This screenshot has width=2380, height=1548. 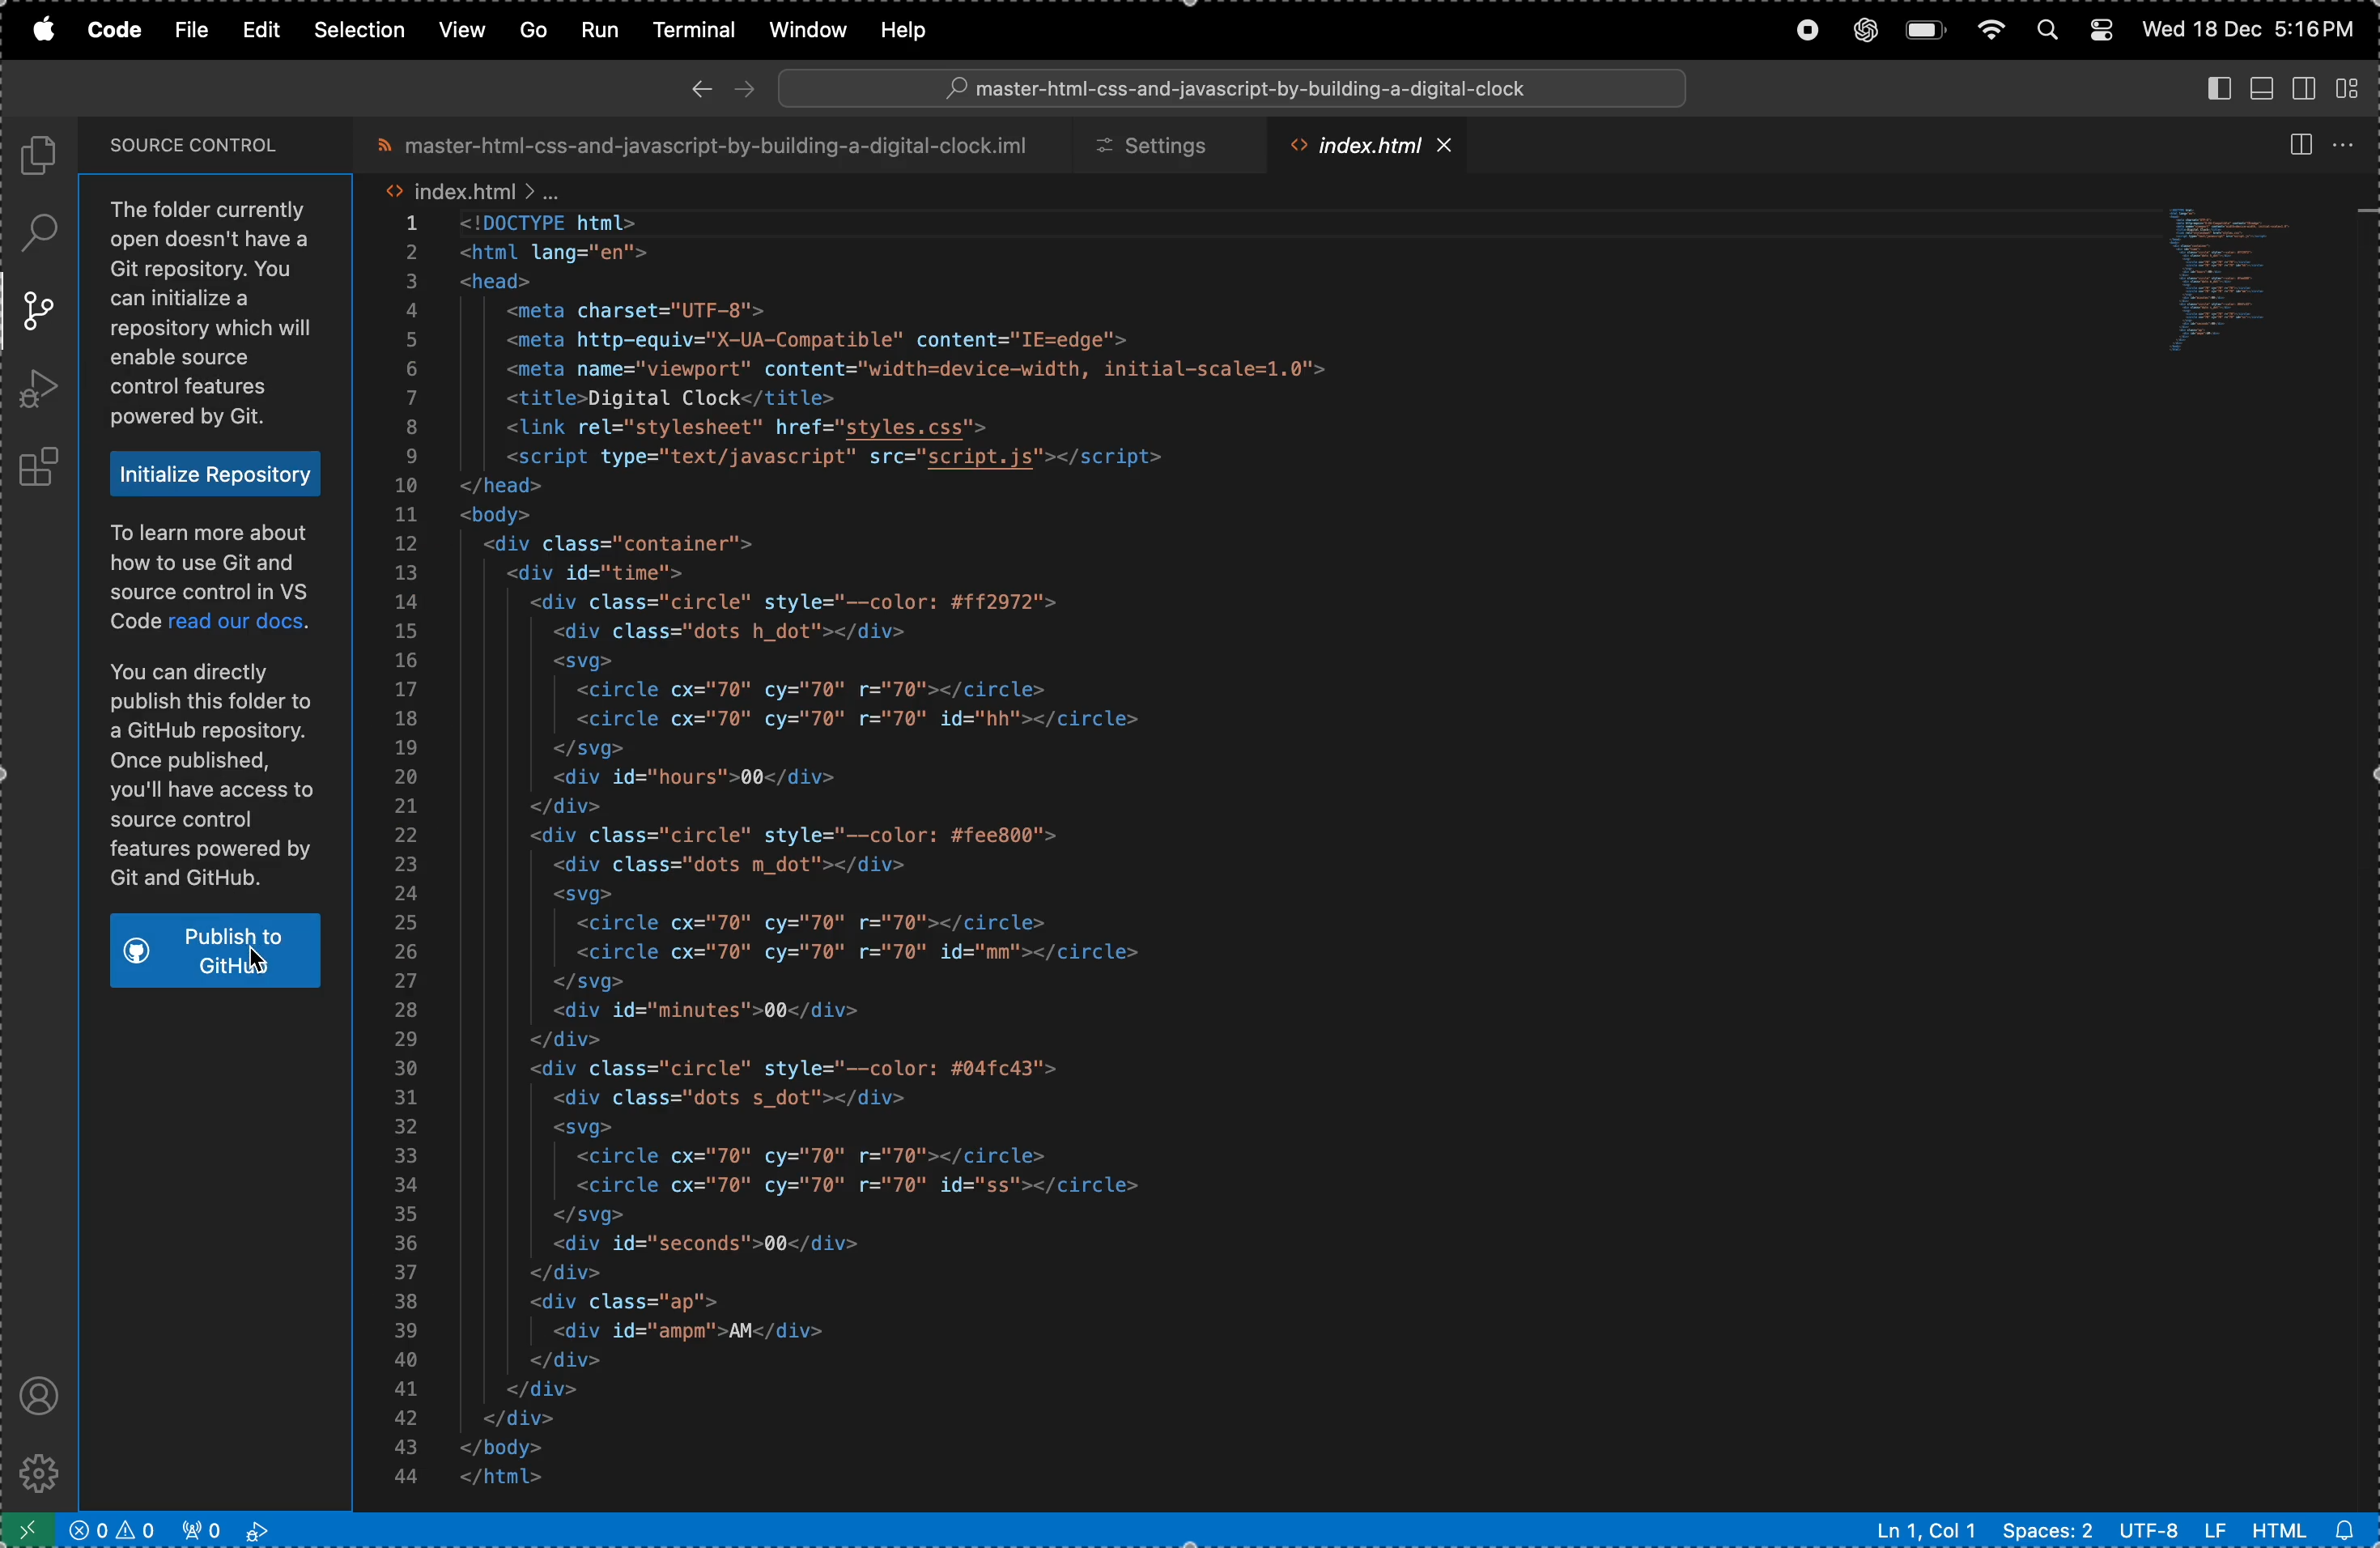 I want to click on no problems, so click(x=117, y=1530).